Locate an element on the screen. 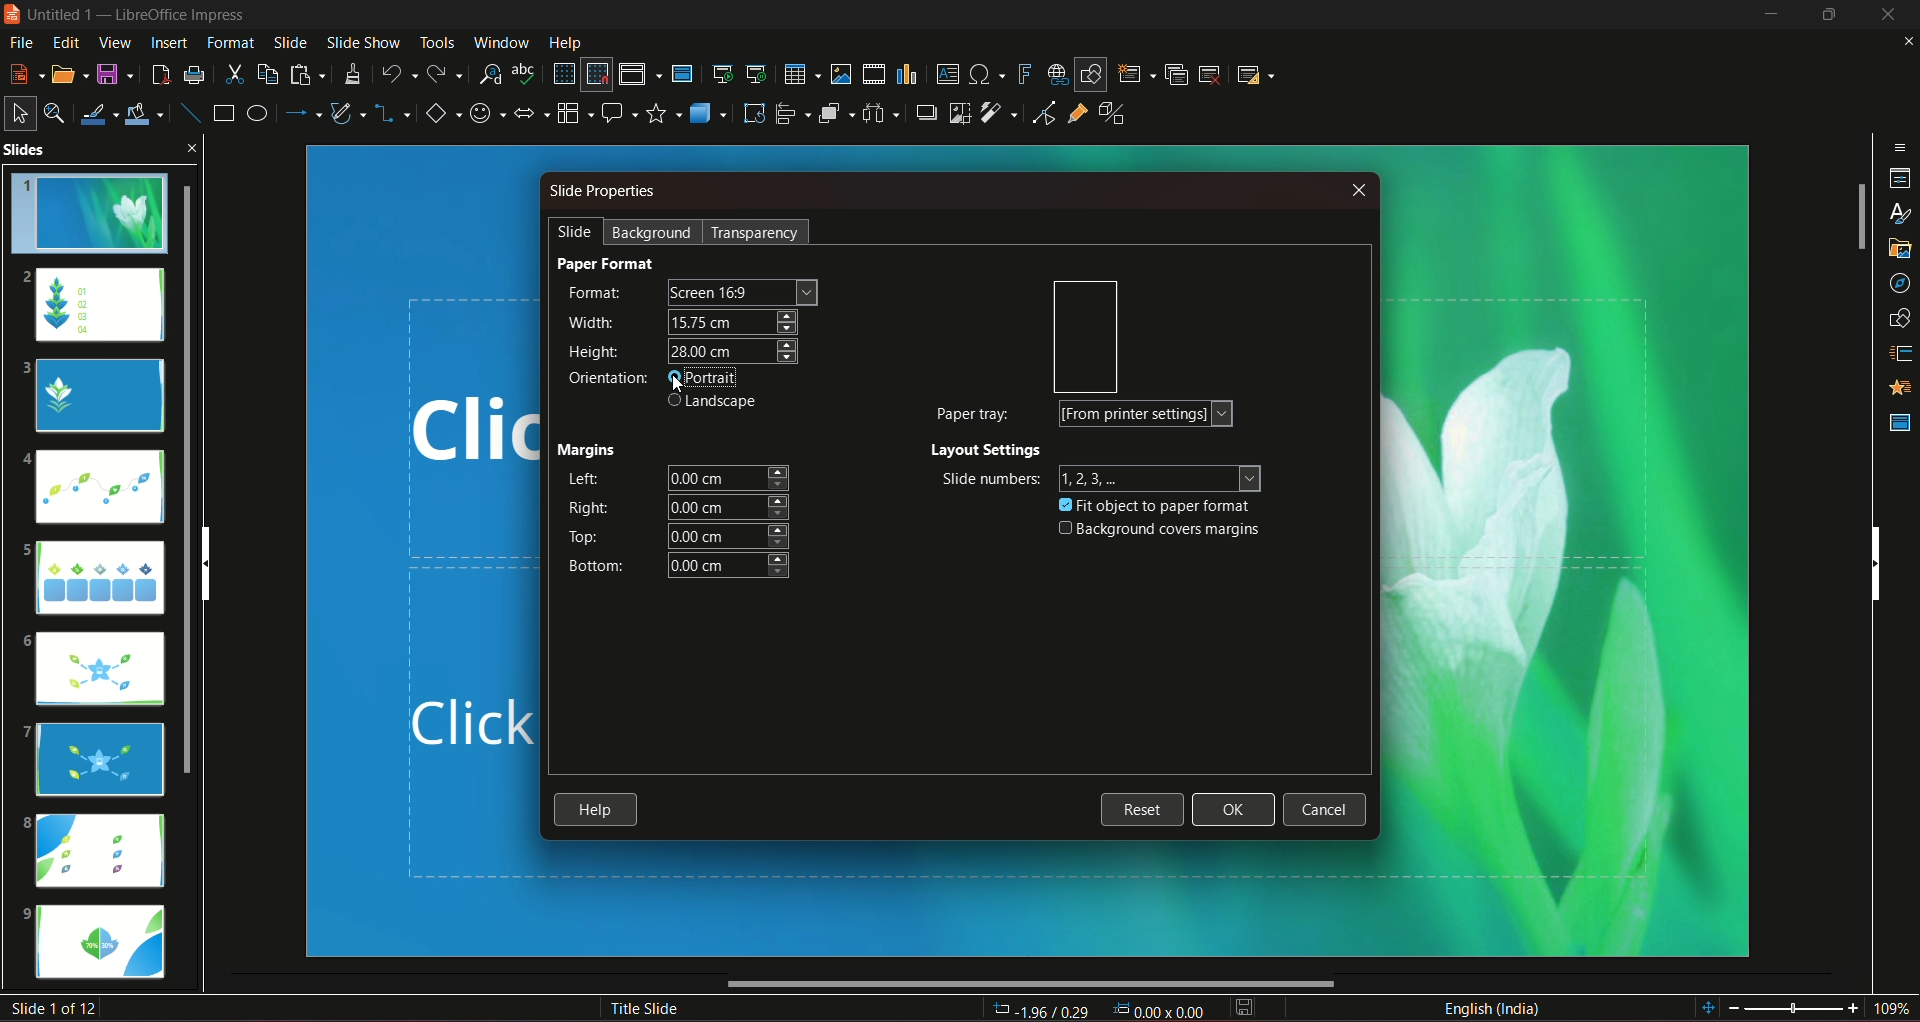 The height and width of the screenshot is (1022, 1920). width is located at coordinates (592, 320).